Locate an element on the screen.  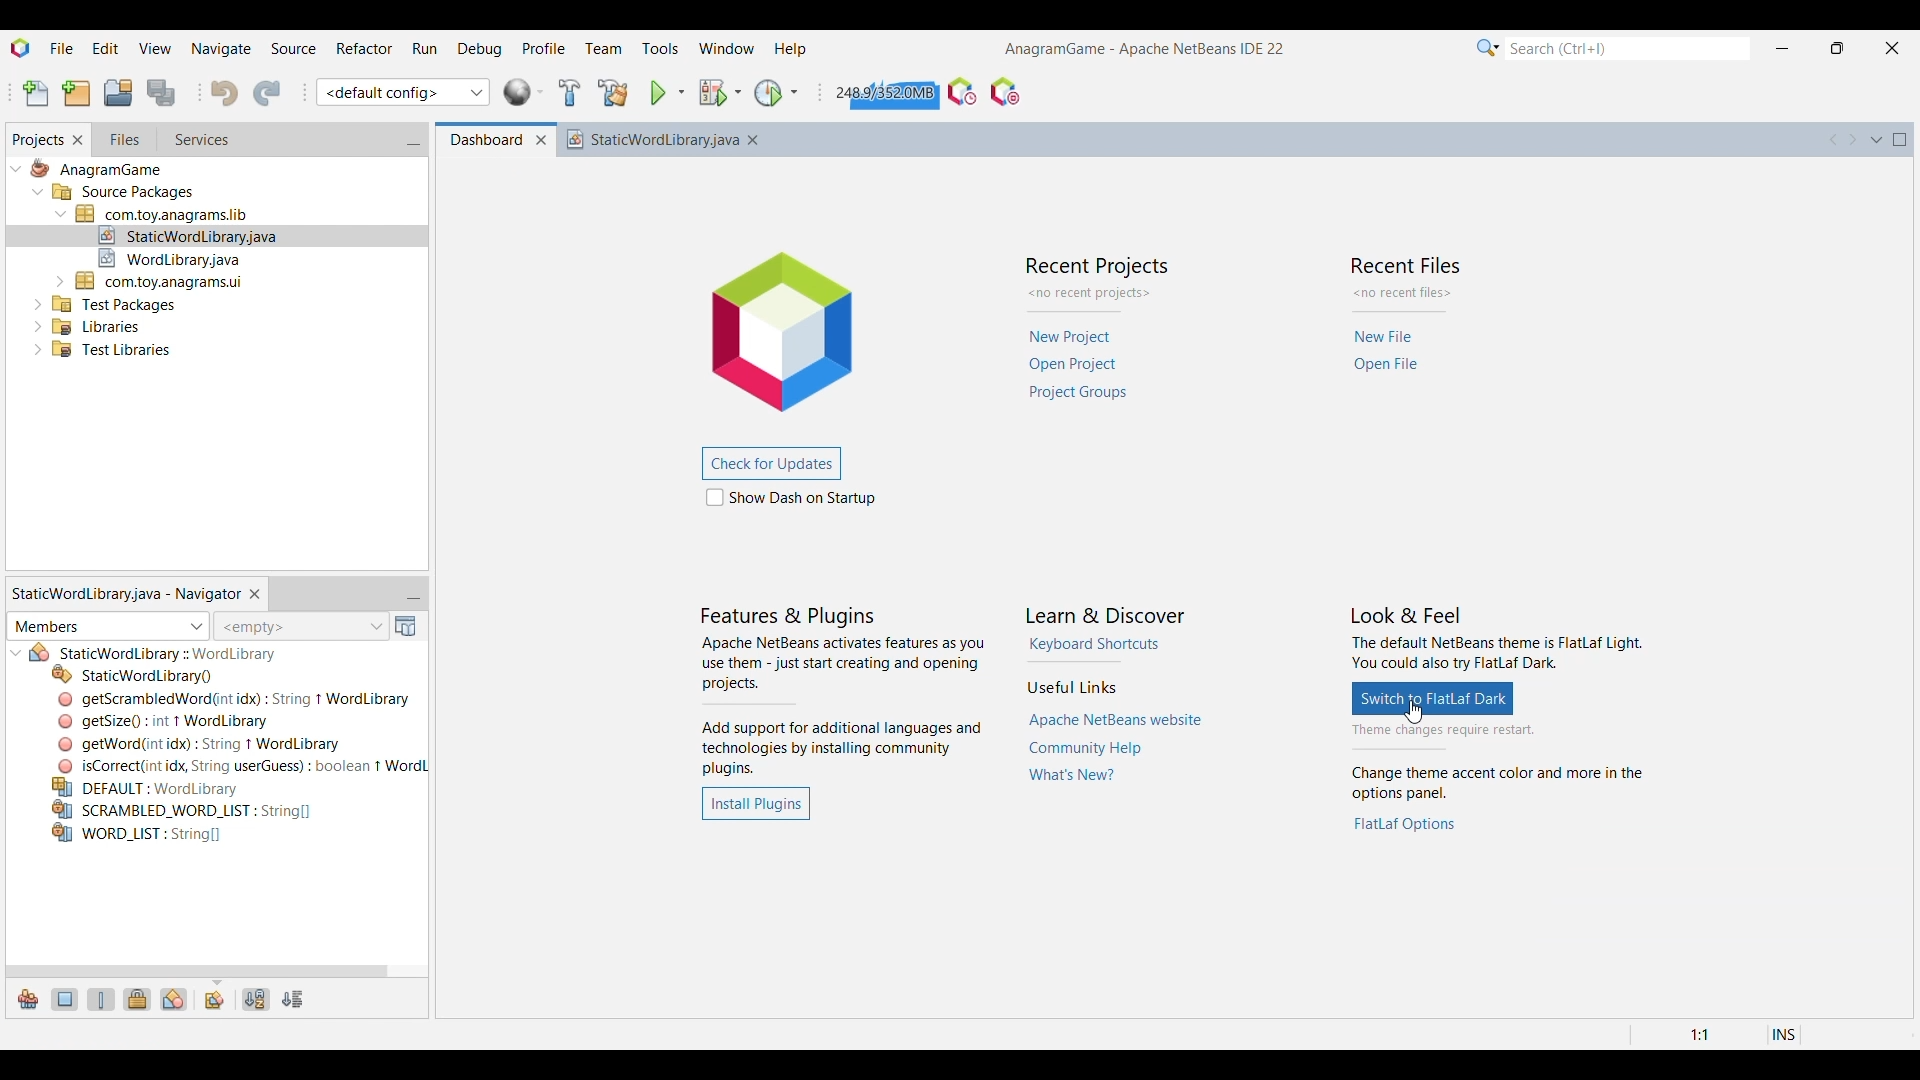
Show static members is located at coordinates (101, 1000).